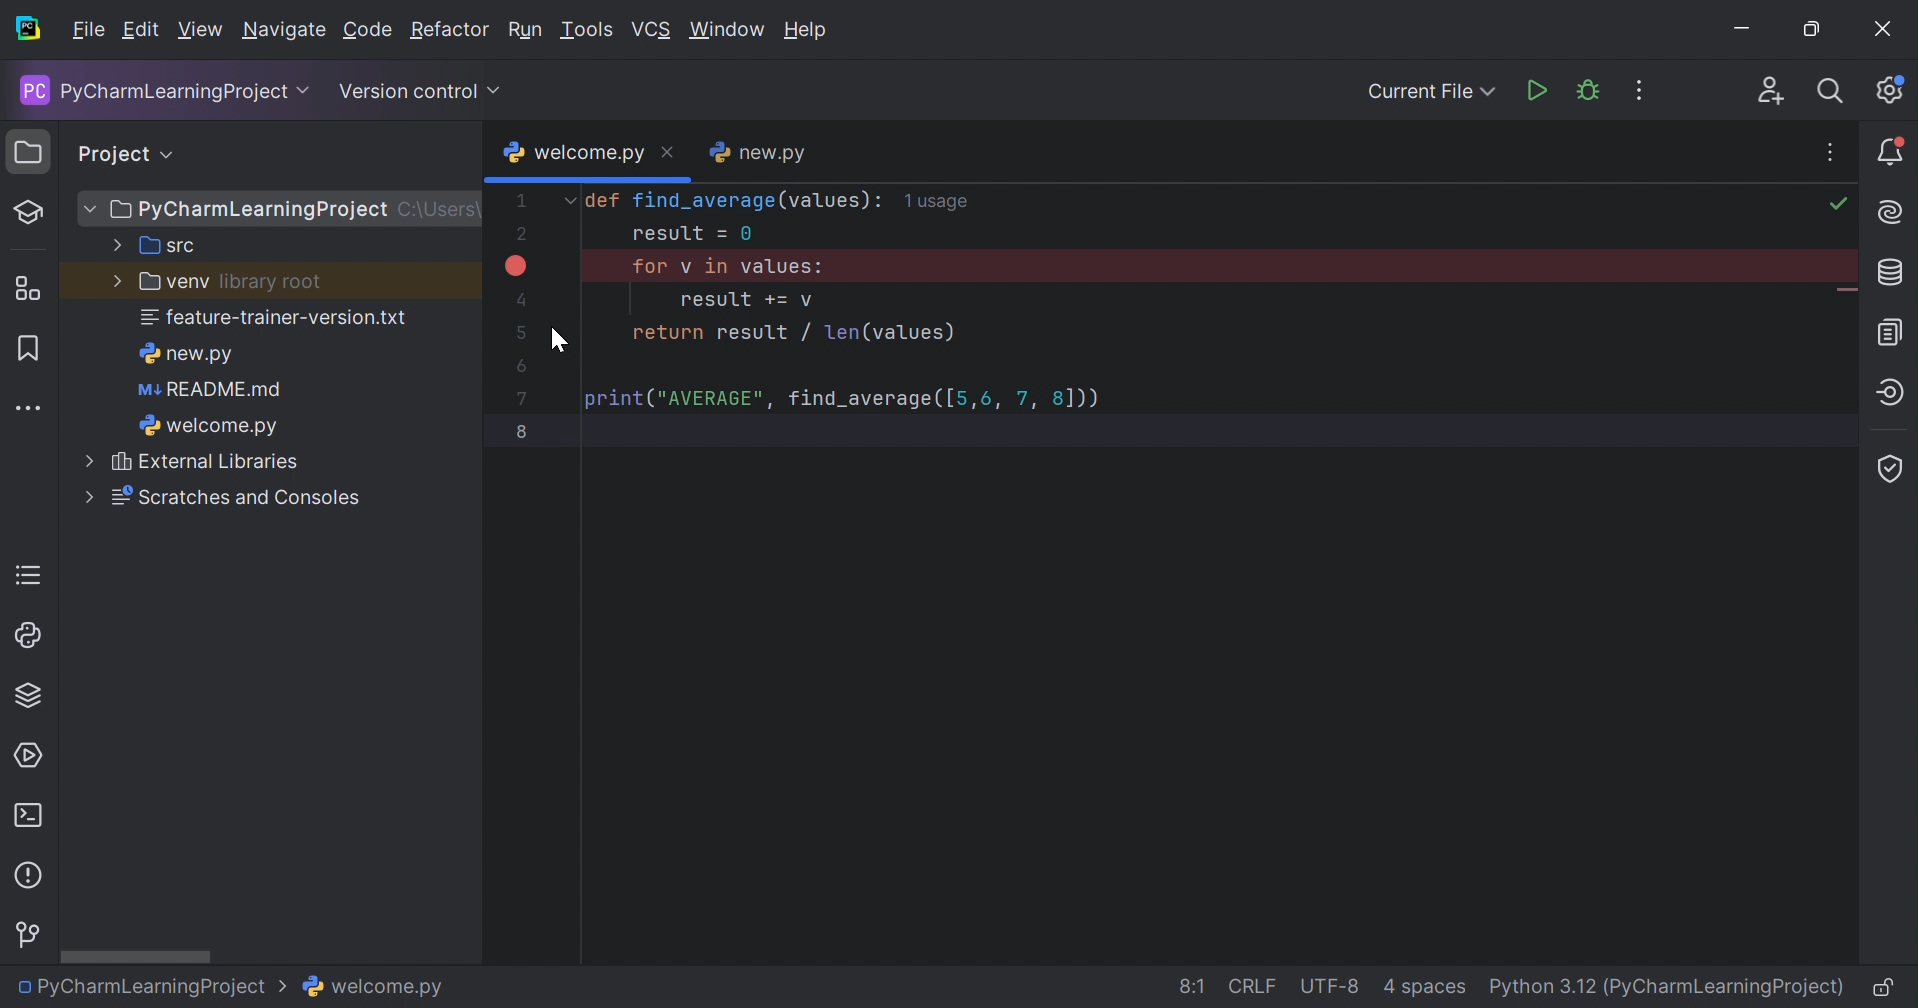  Describe the element at coordinates (521, 199) in the screenshot. I see `1` at that location.